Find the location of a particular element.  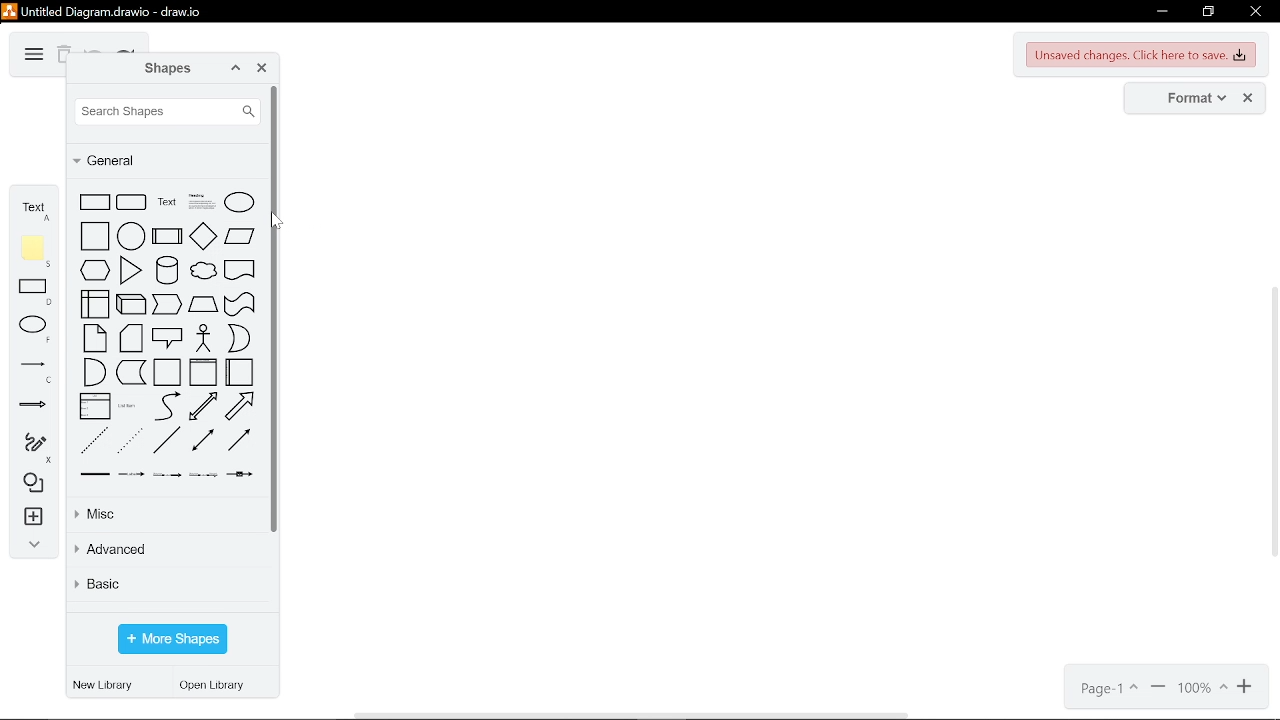

rectangle is located at coordinates (95, 202).